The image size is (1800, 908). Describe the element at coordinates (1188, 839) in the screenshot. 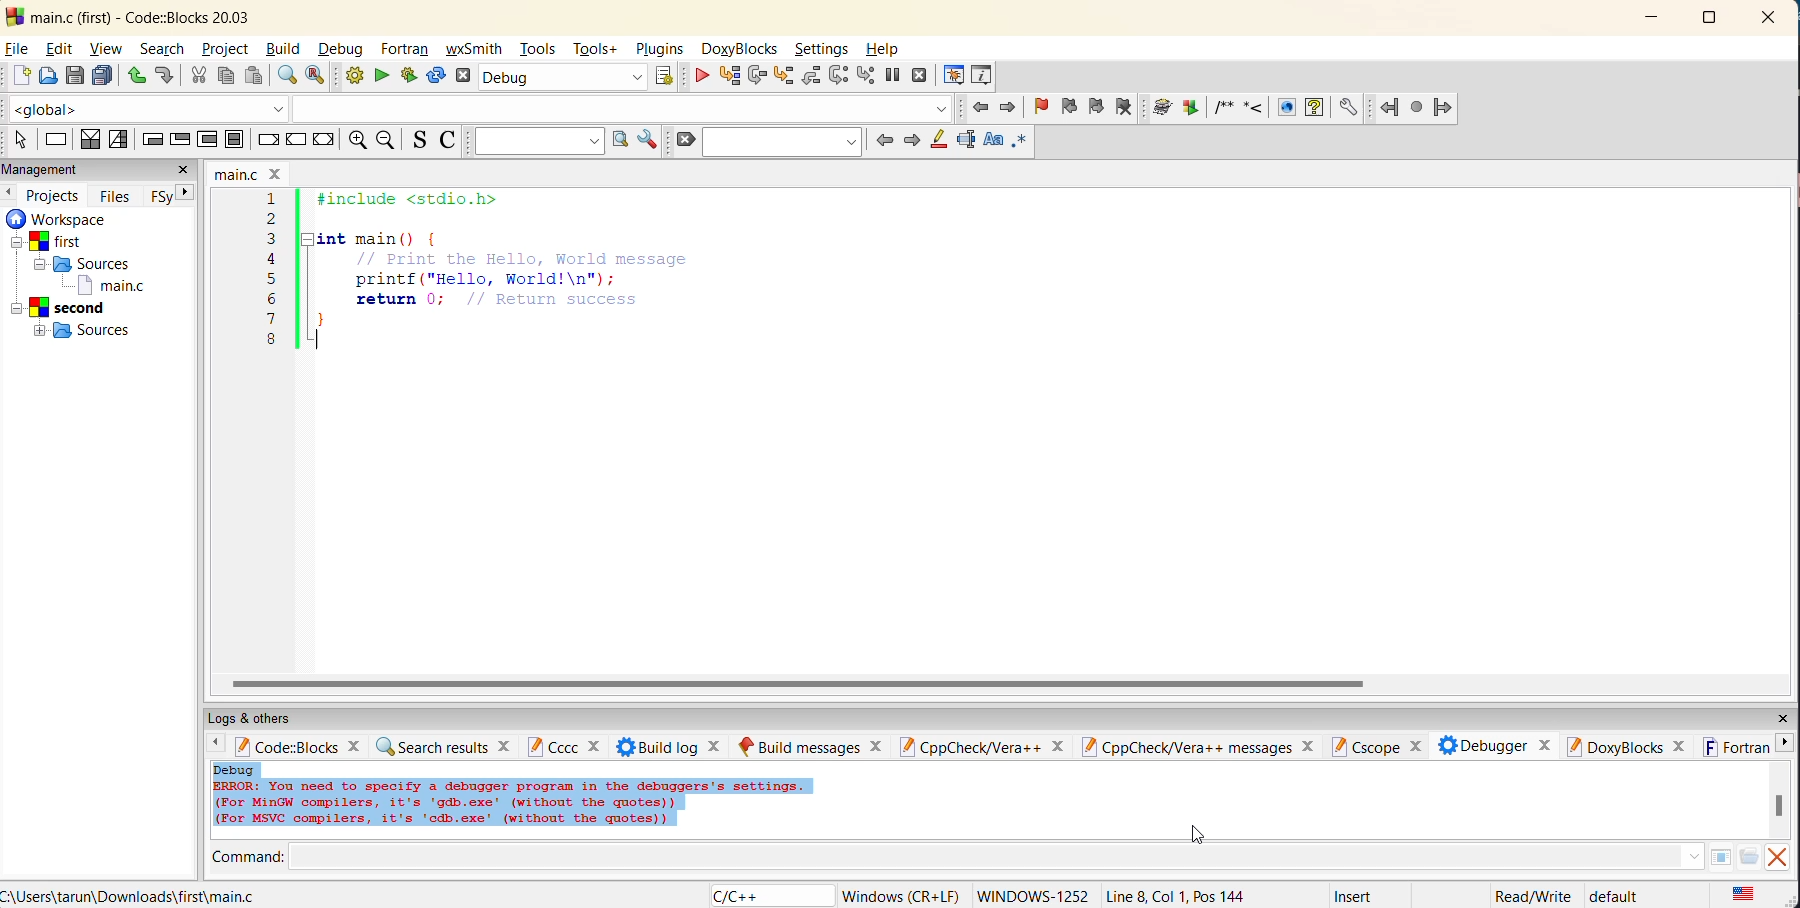

I see `cursor` at that location.